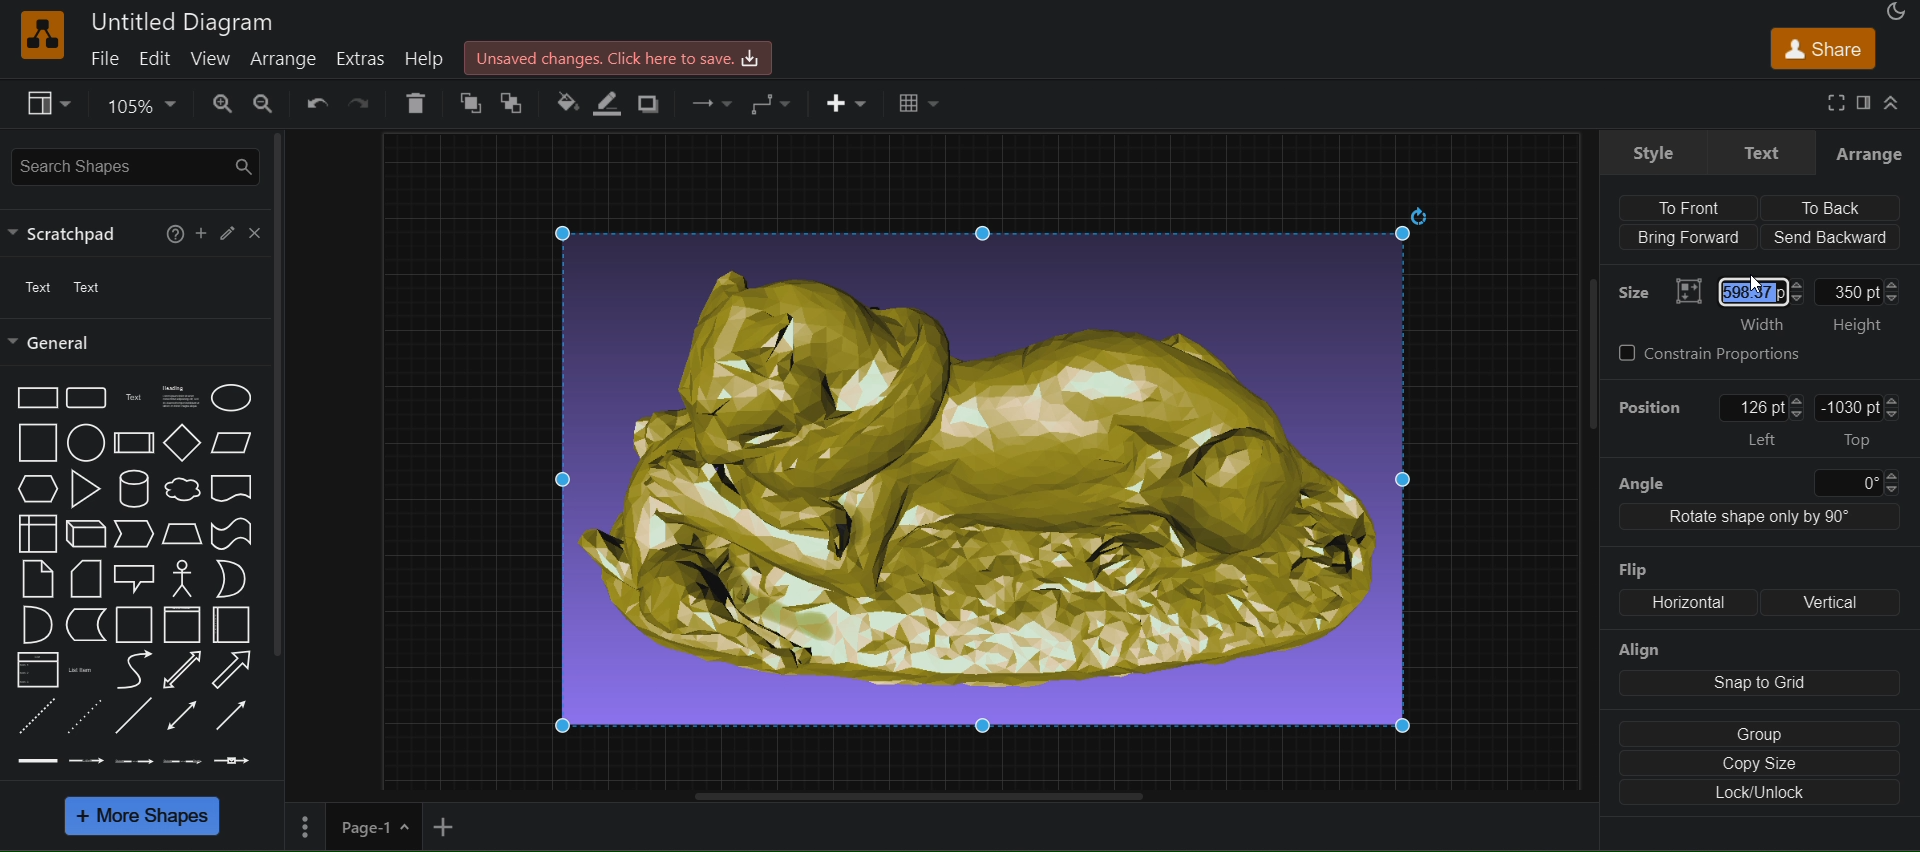 This screenshot has height=852, width=1920. Describe the element at coordinates (40, 35) in the screenshot. I see `logo` at that location.